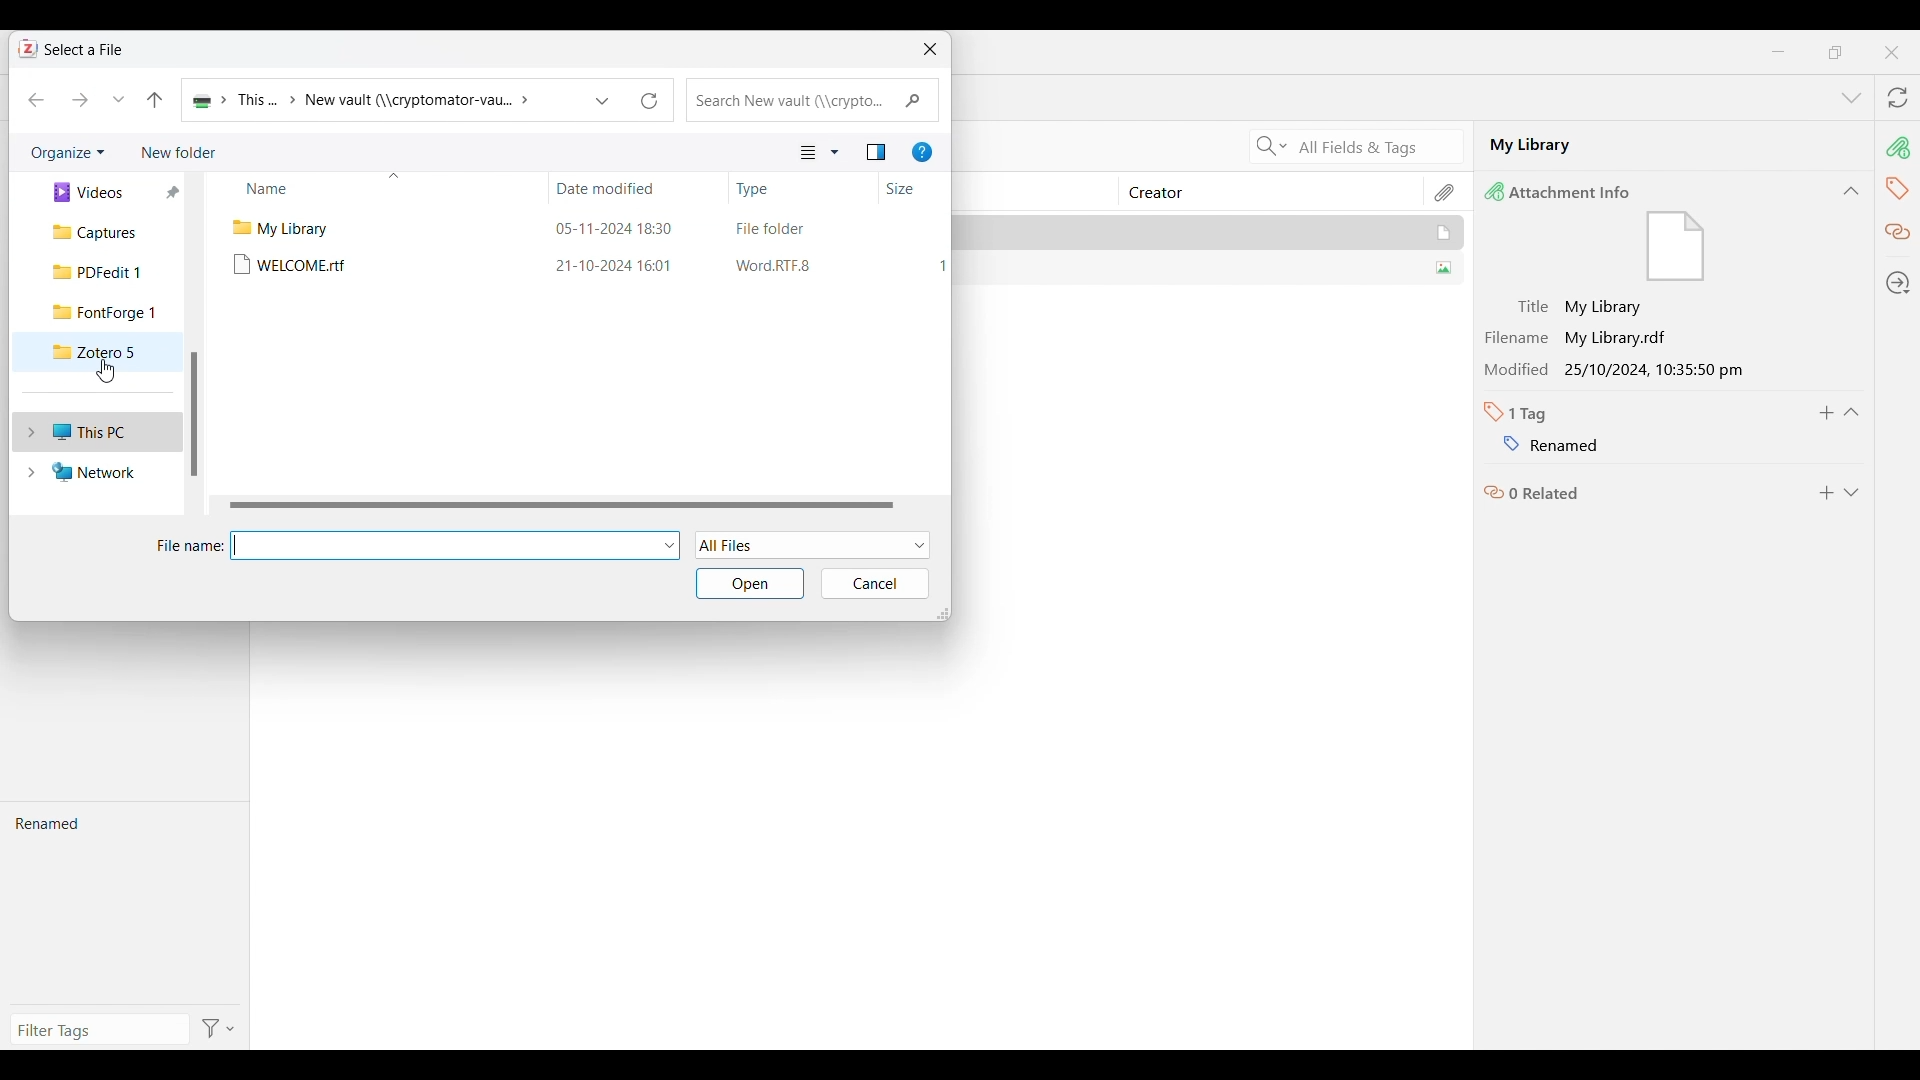 The width and height of the screenshot is (1920, 1080). I want to click on Add, so click(1827, 493).